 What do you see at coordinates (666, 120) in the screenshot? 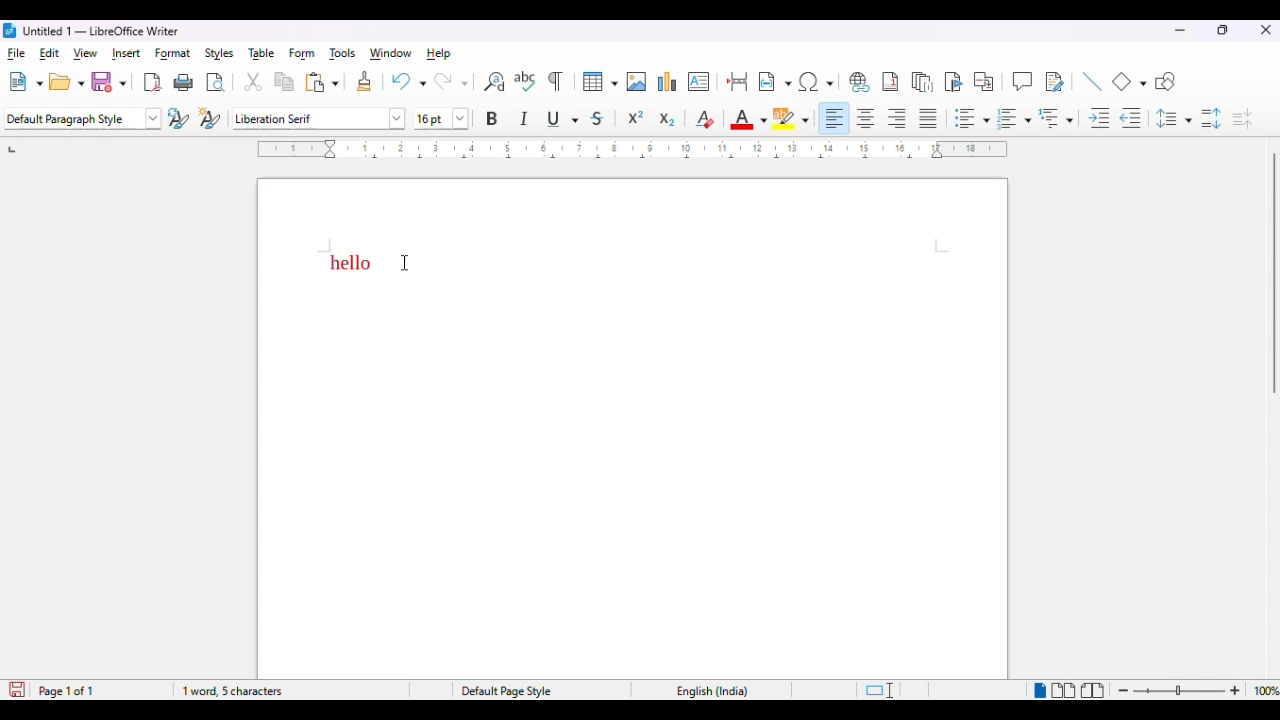
I see `subscript` at bounding box center [666, 120].